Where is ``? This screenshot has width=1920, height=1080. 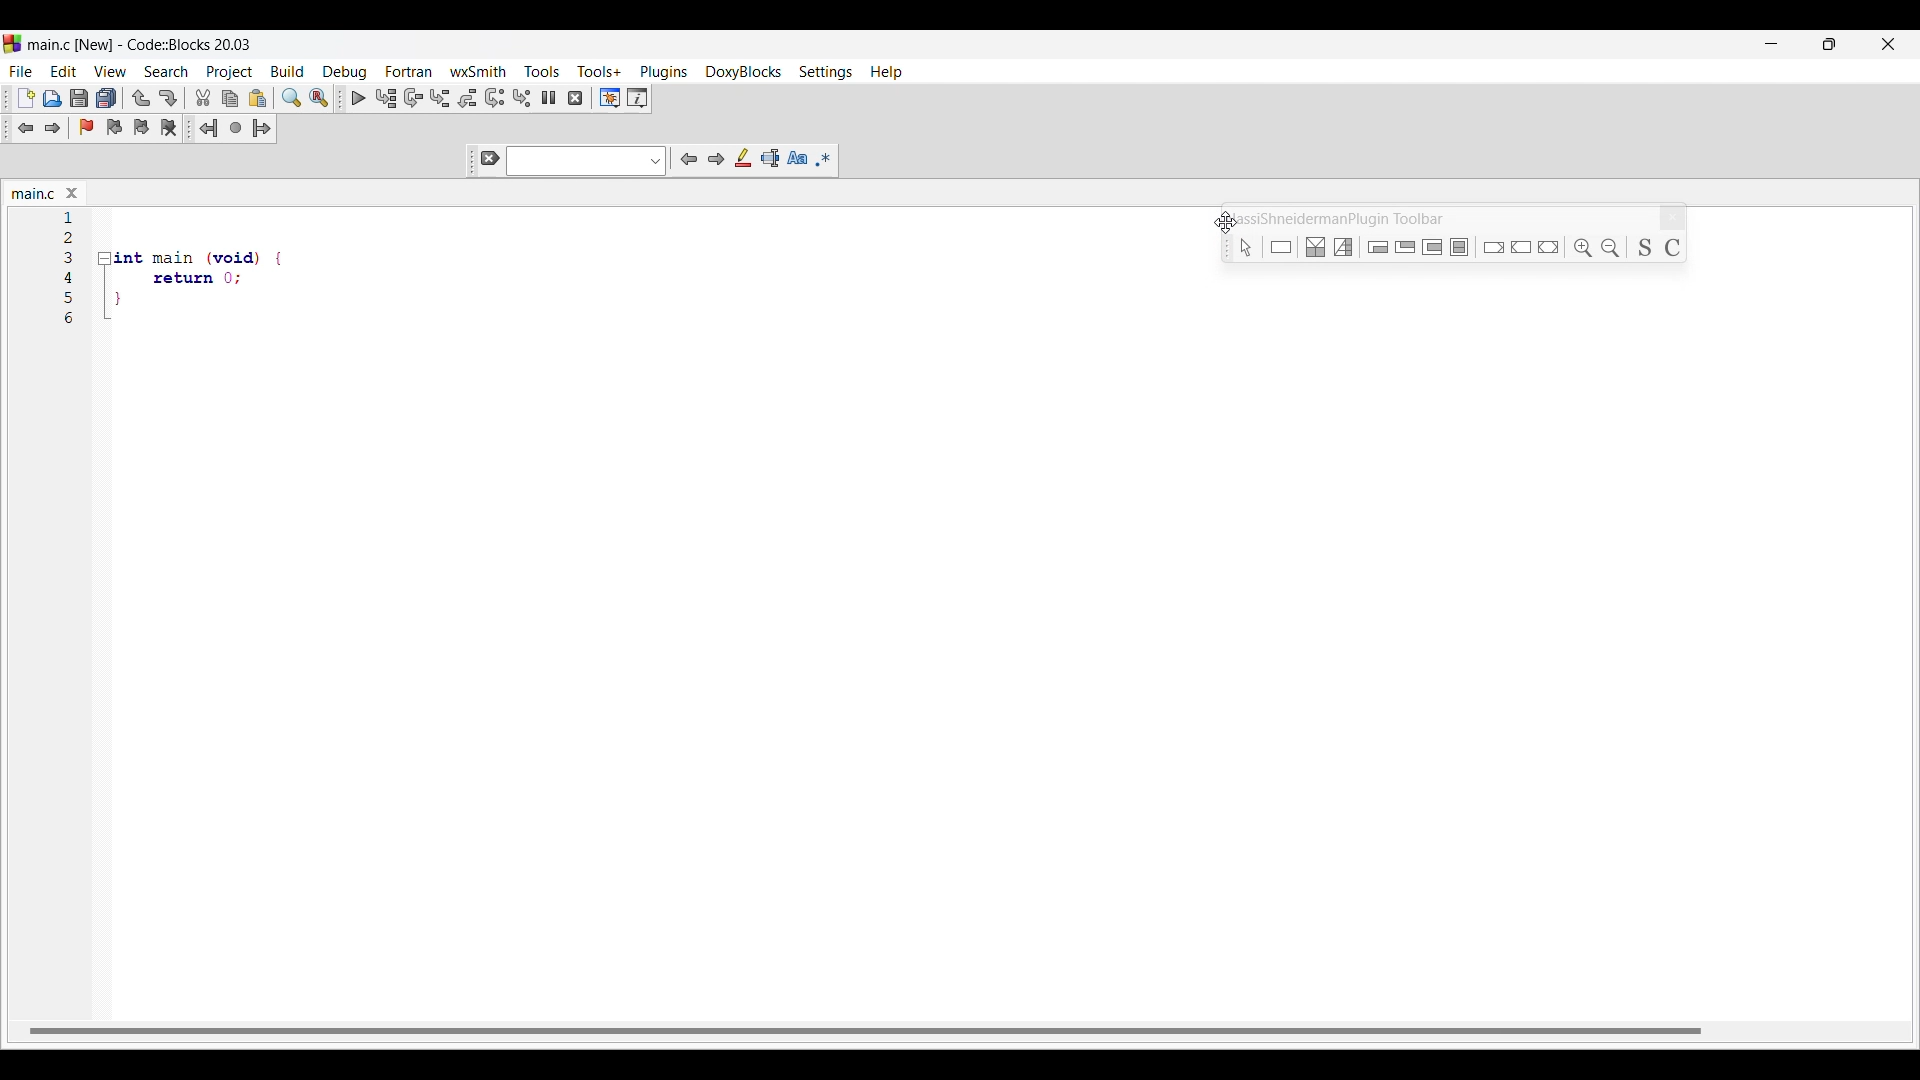  is located at coordinates (69, 238).